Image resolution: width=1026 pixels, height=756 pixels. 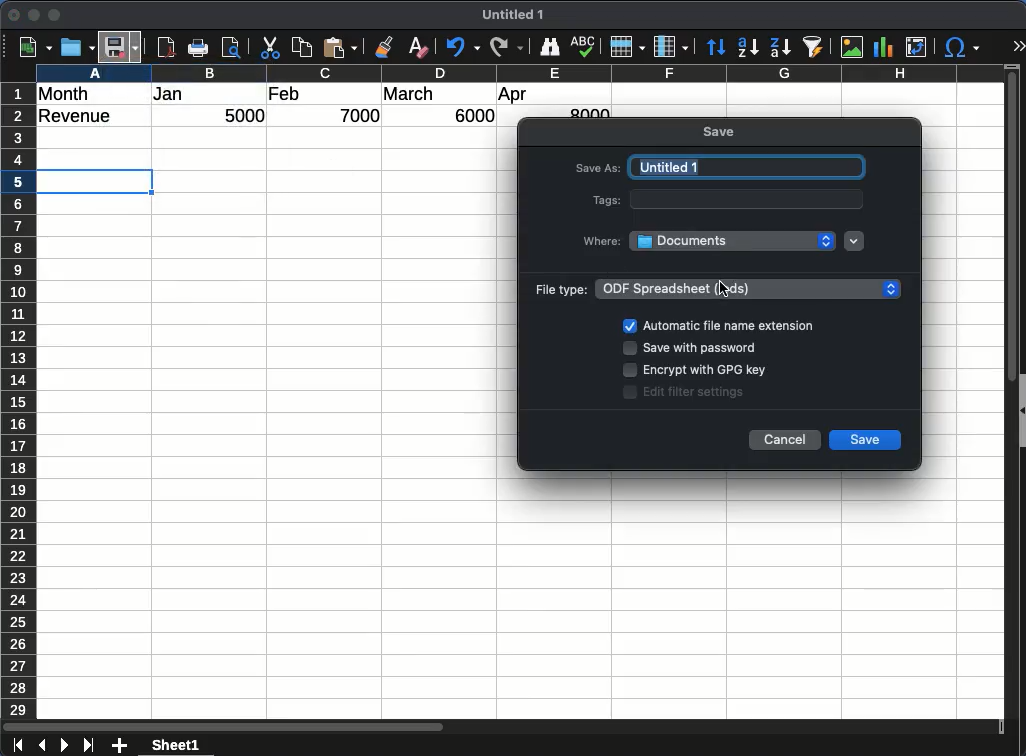 I want to click on feb, so click(x=284, y=93).